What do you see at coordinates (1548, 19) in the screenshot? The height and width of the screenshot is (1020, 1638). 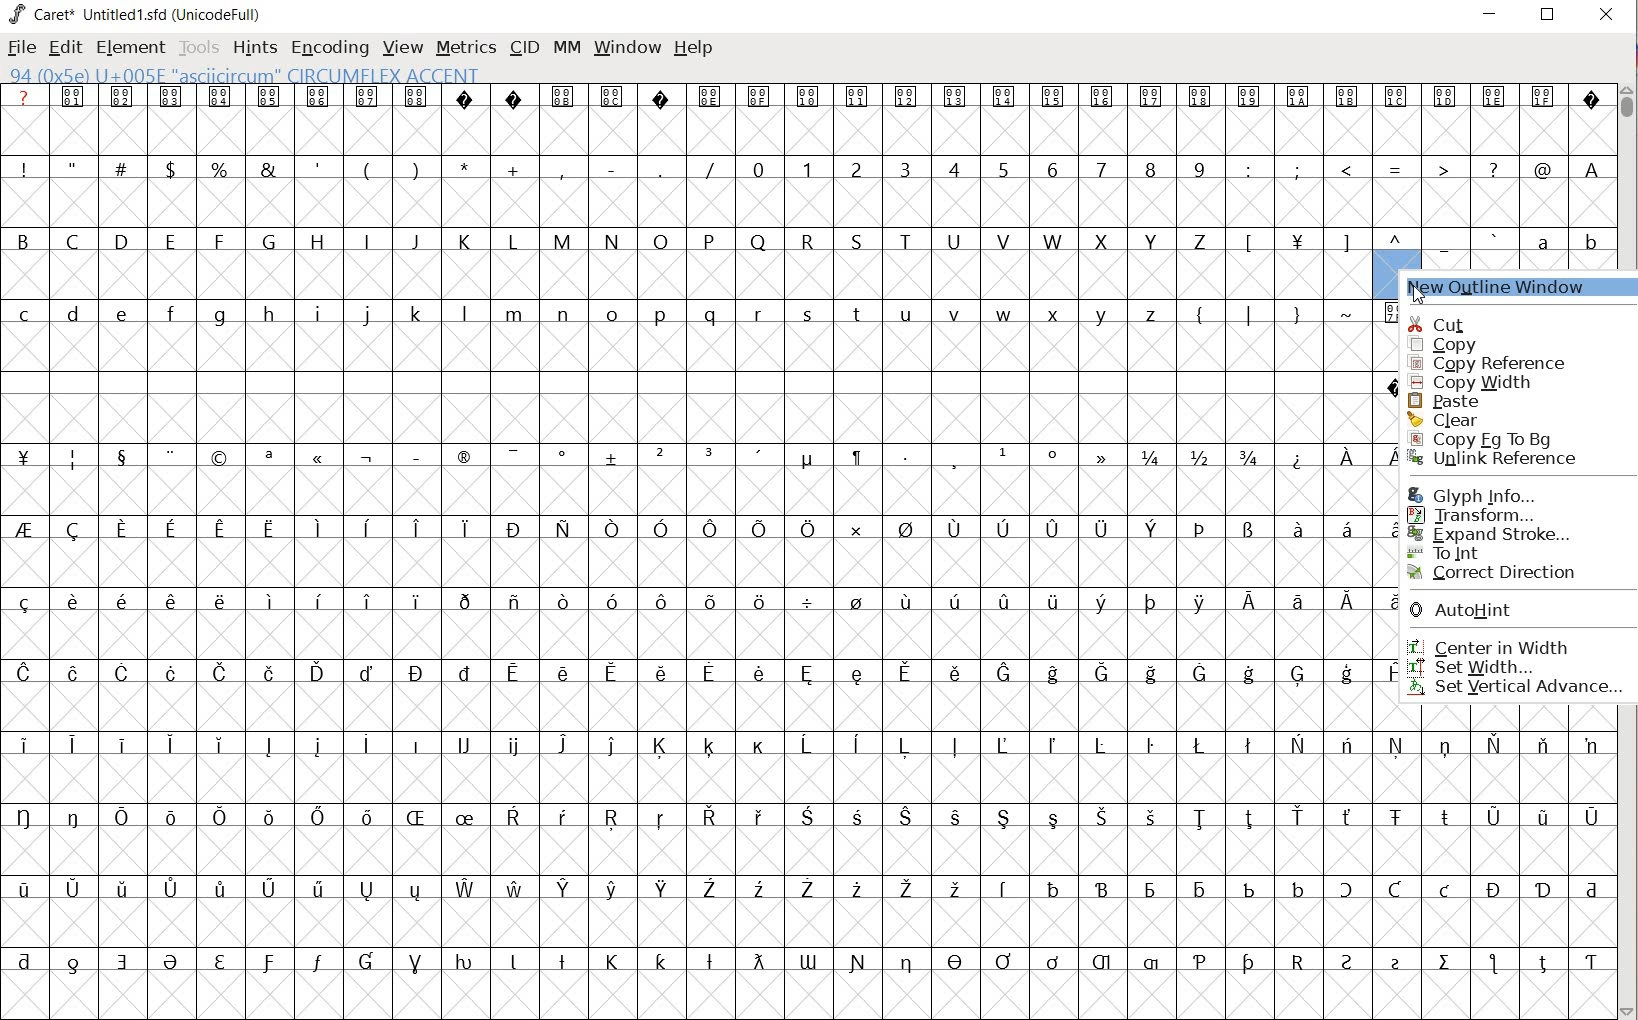 I see `RESTORE DOWN` at bounding box center [1548, 19].